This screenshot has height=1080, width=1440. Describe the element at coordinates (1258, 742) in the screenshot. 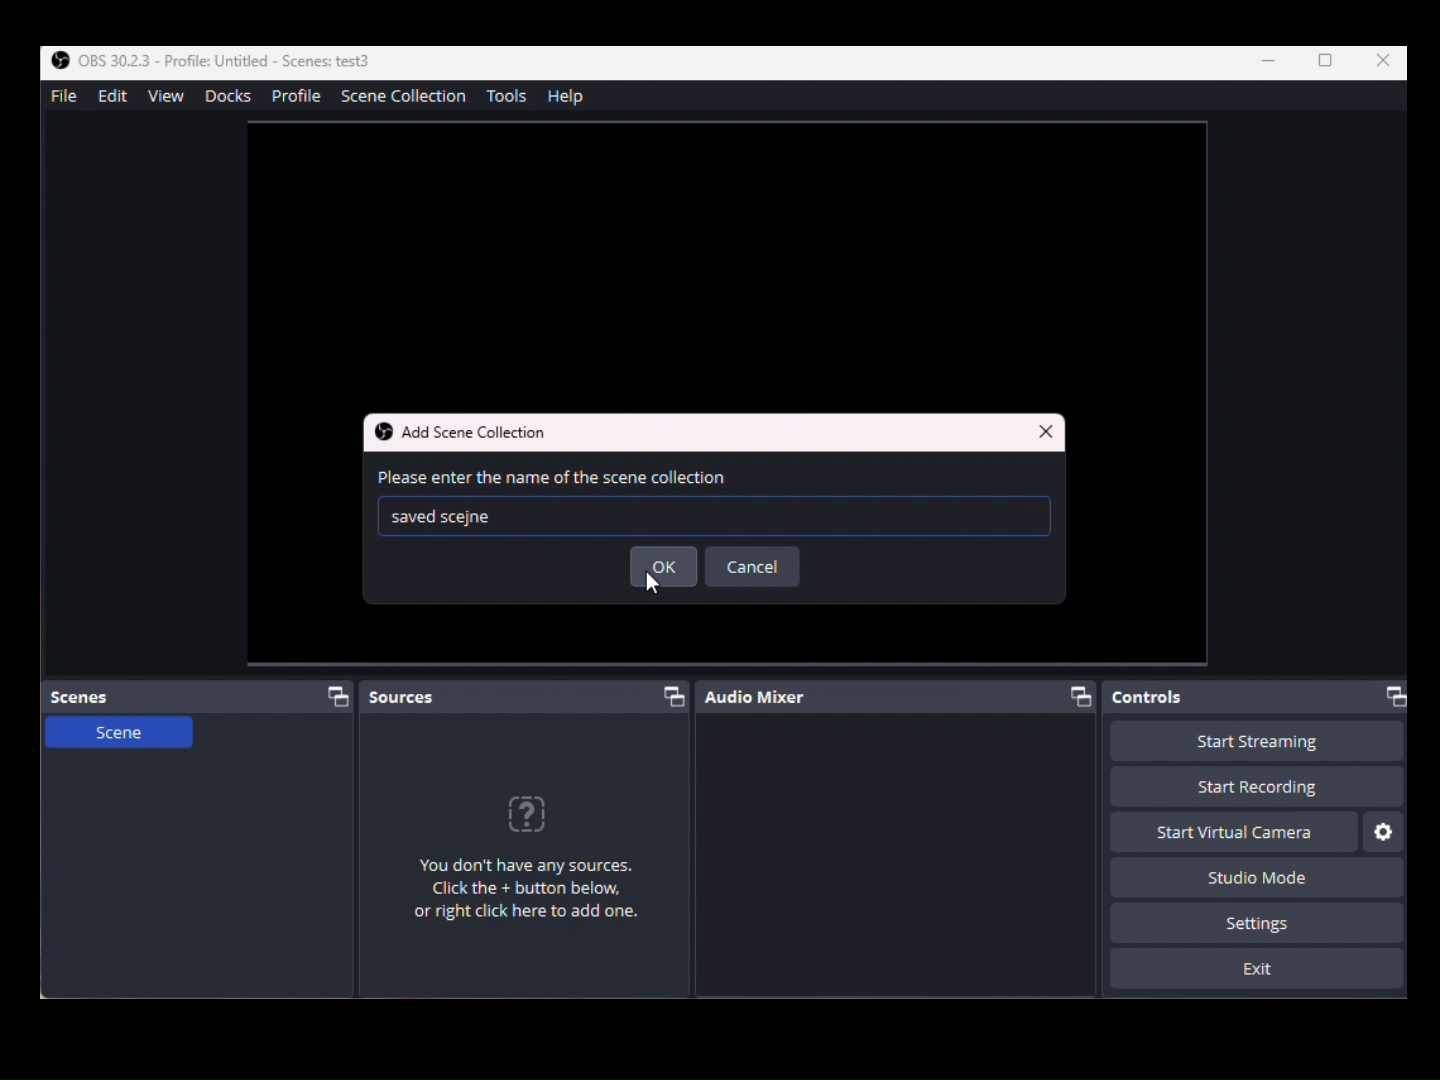

I see `Start Recording` at that location.